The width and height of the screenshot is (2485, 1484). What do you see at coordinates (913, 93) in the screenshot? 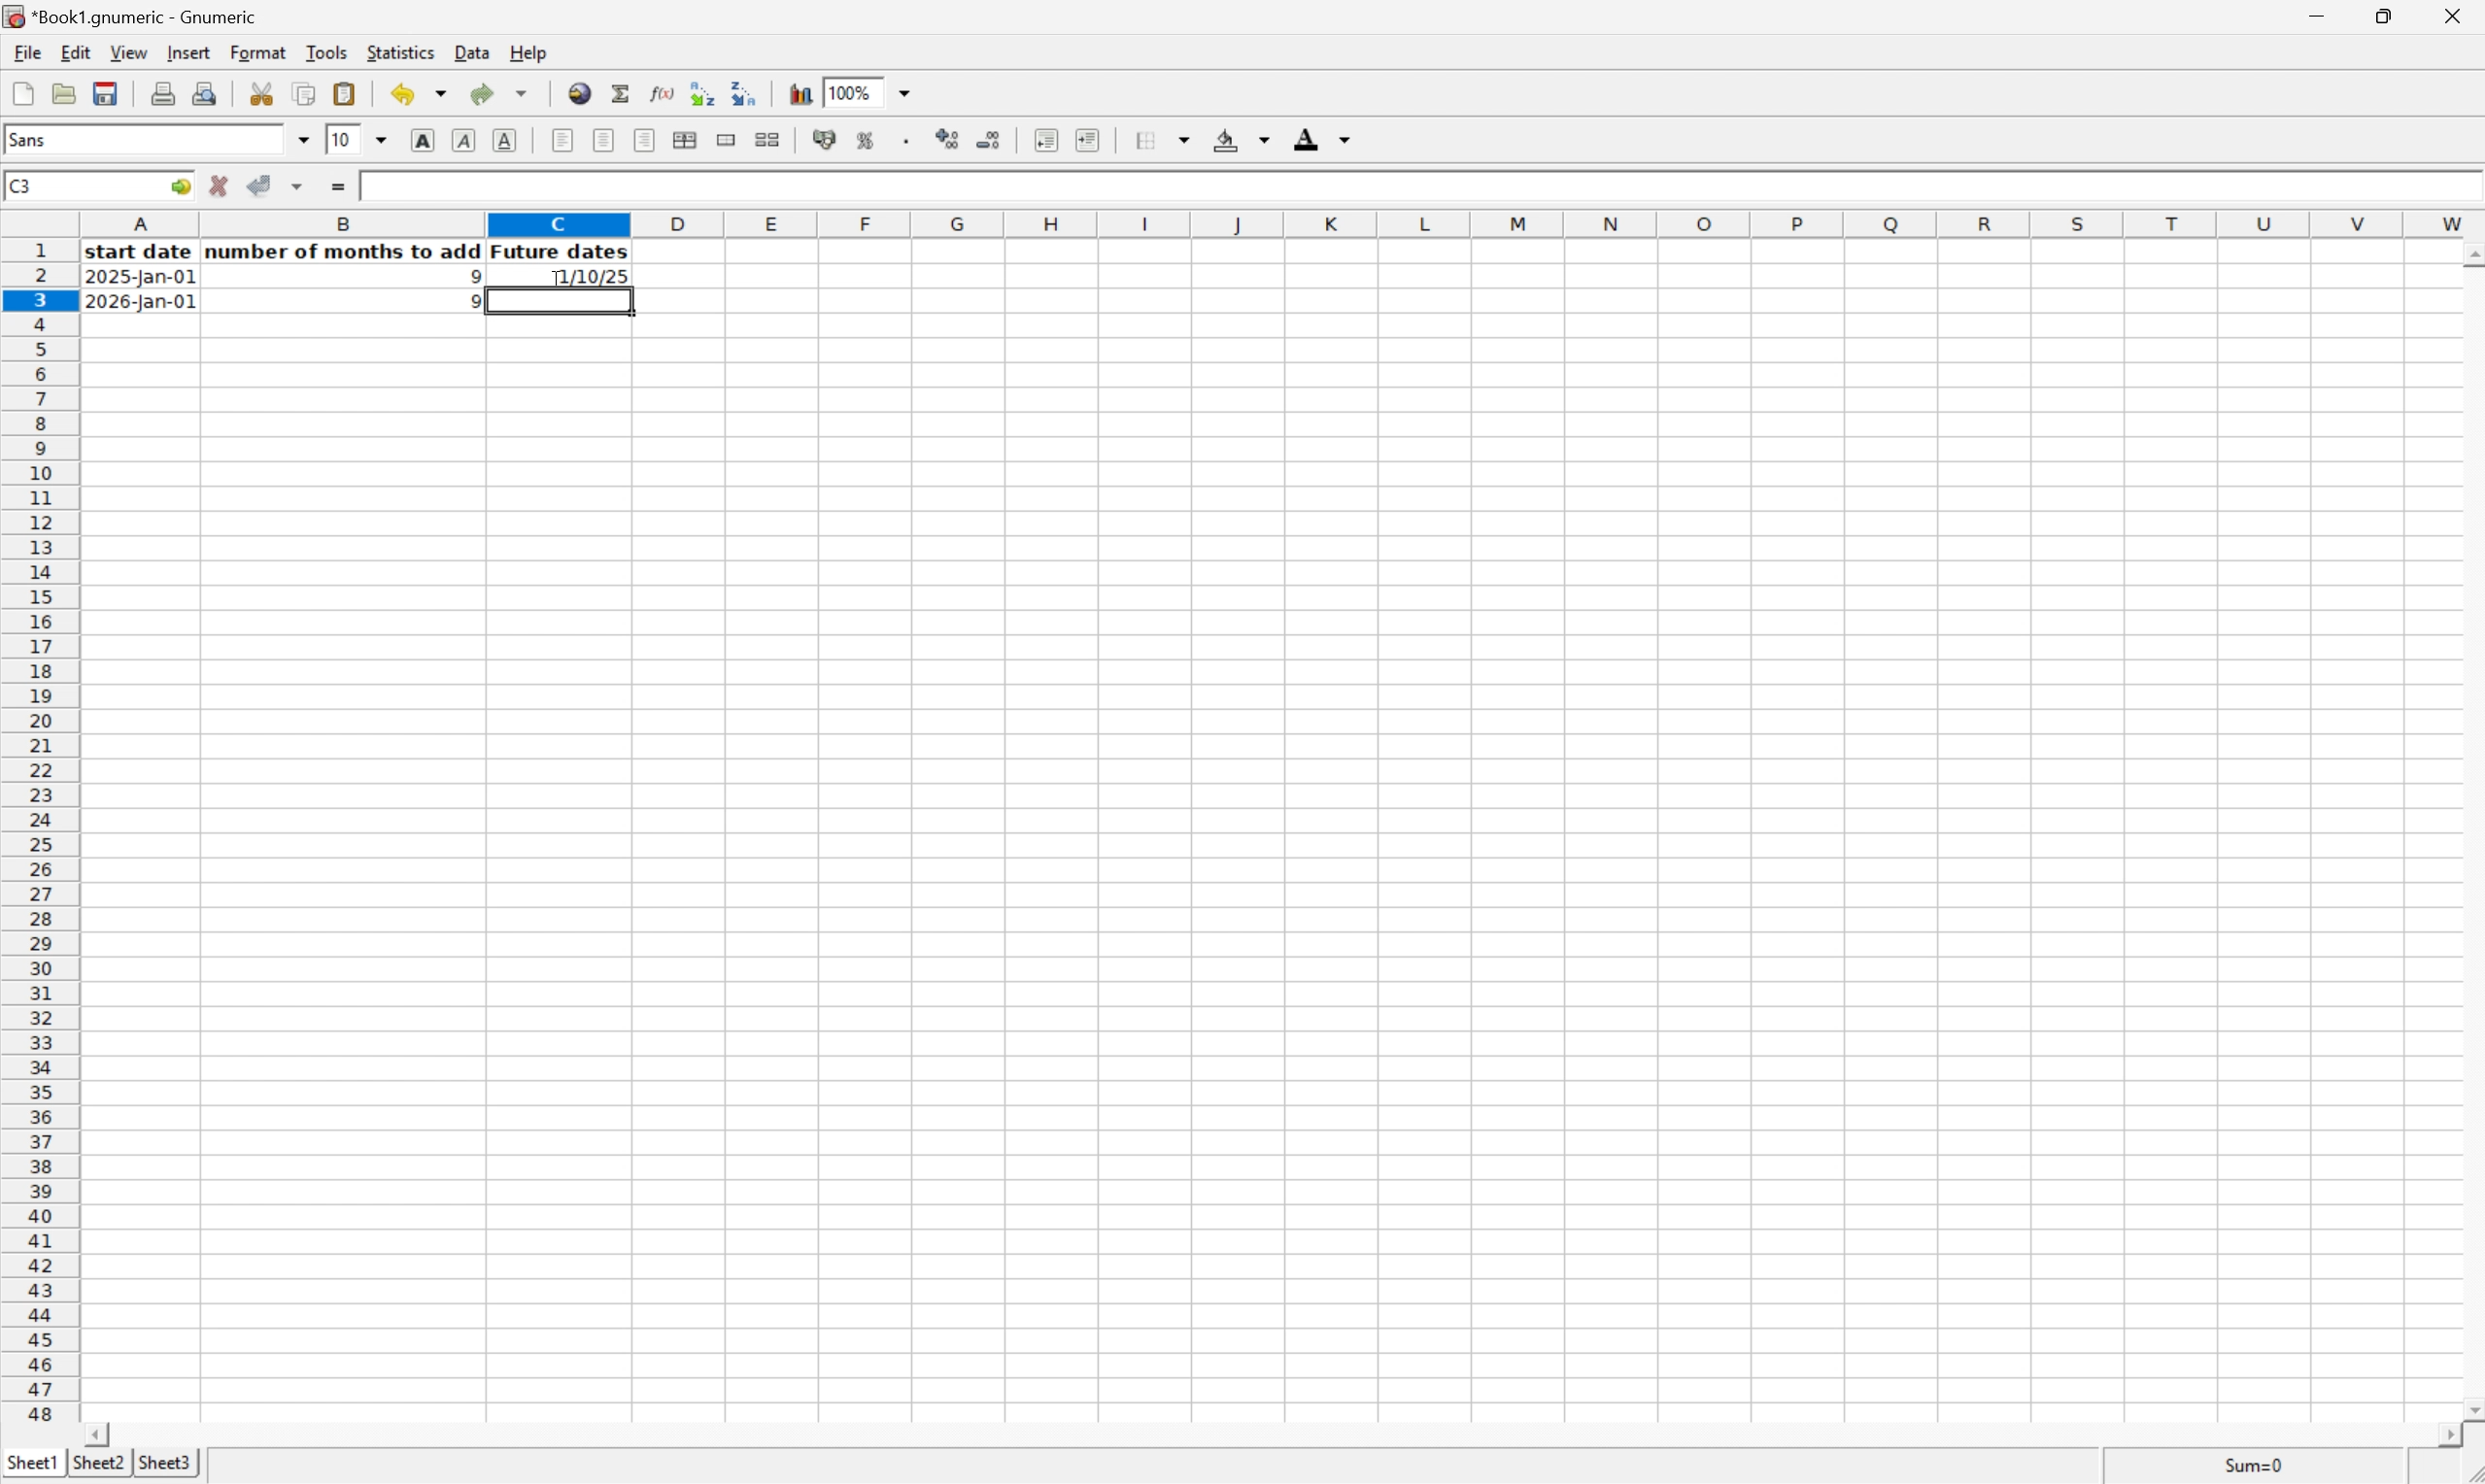
I see `Drop Down` at bounding box center [913, 93].